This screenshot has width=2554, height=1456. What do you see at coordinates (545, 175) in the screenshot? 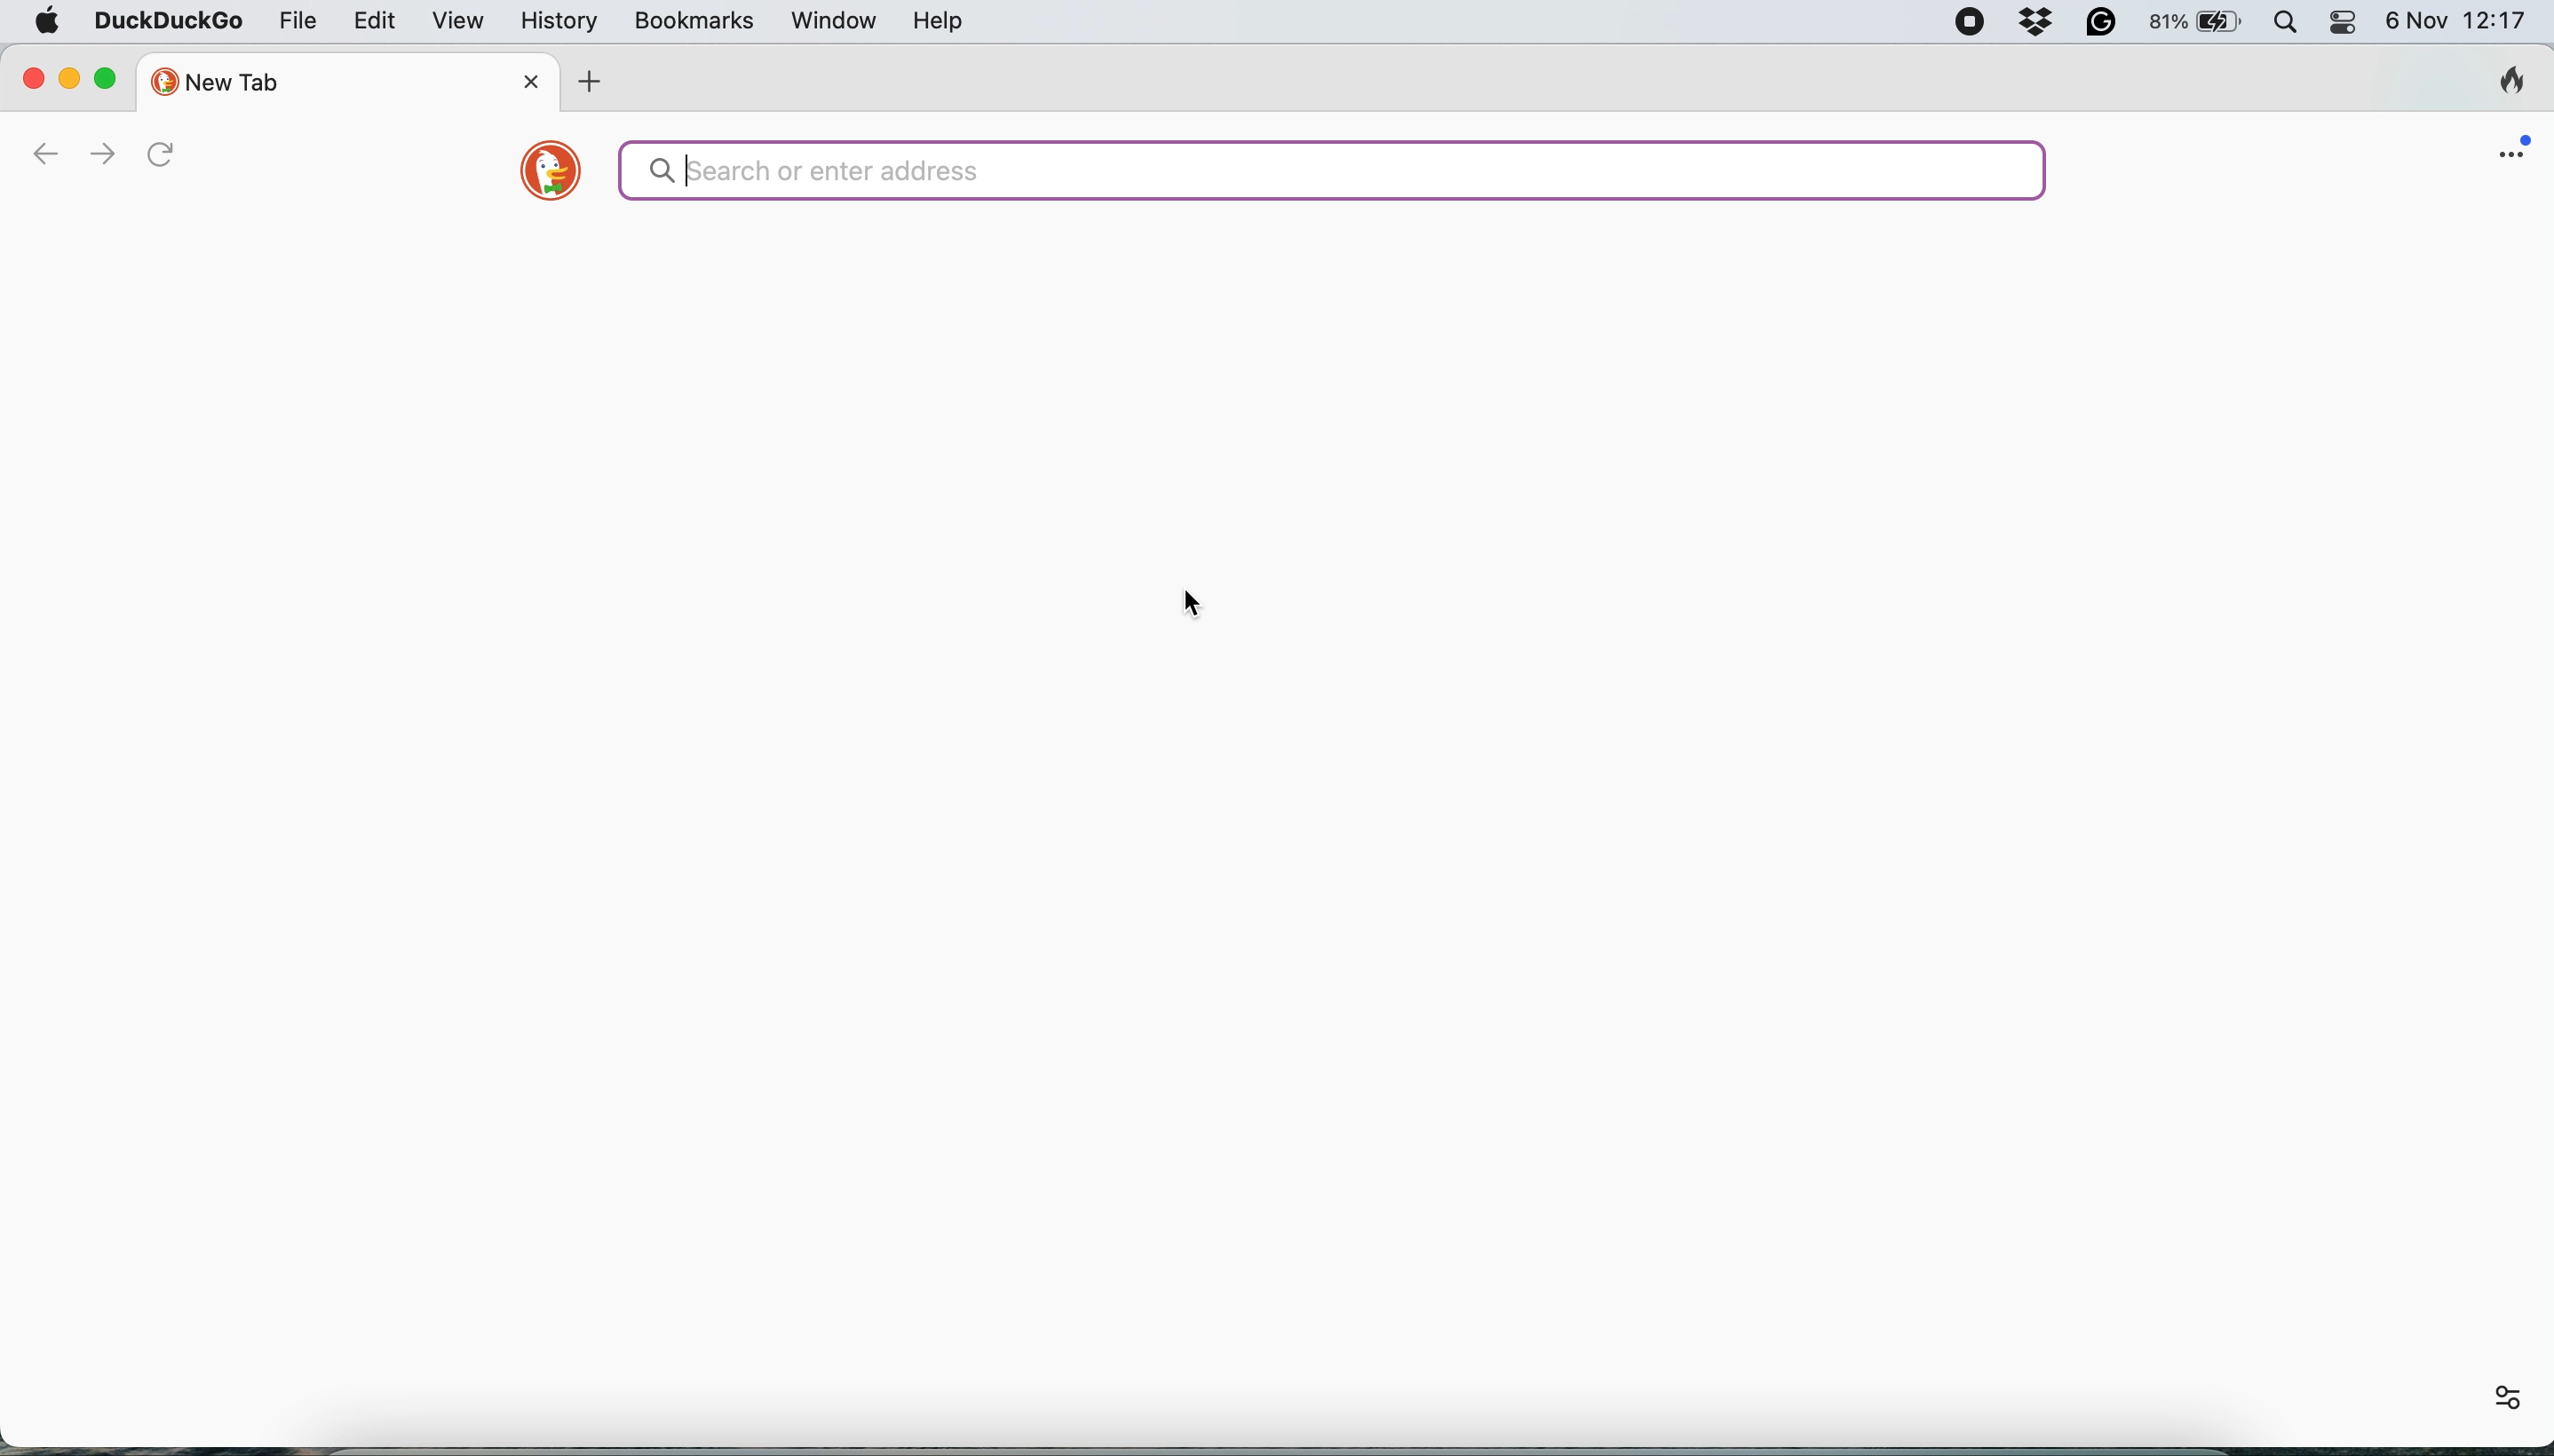
I see `duckduckgo logo` at bounding box center [545, 175].